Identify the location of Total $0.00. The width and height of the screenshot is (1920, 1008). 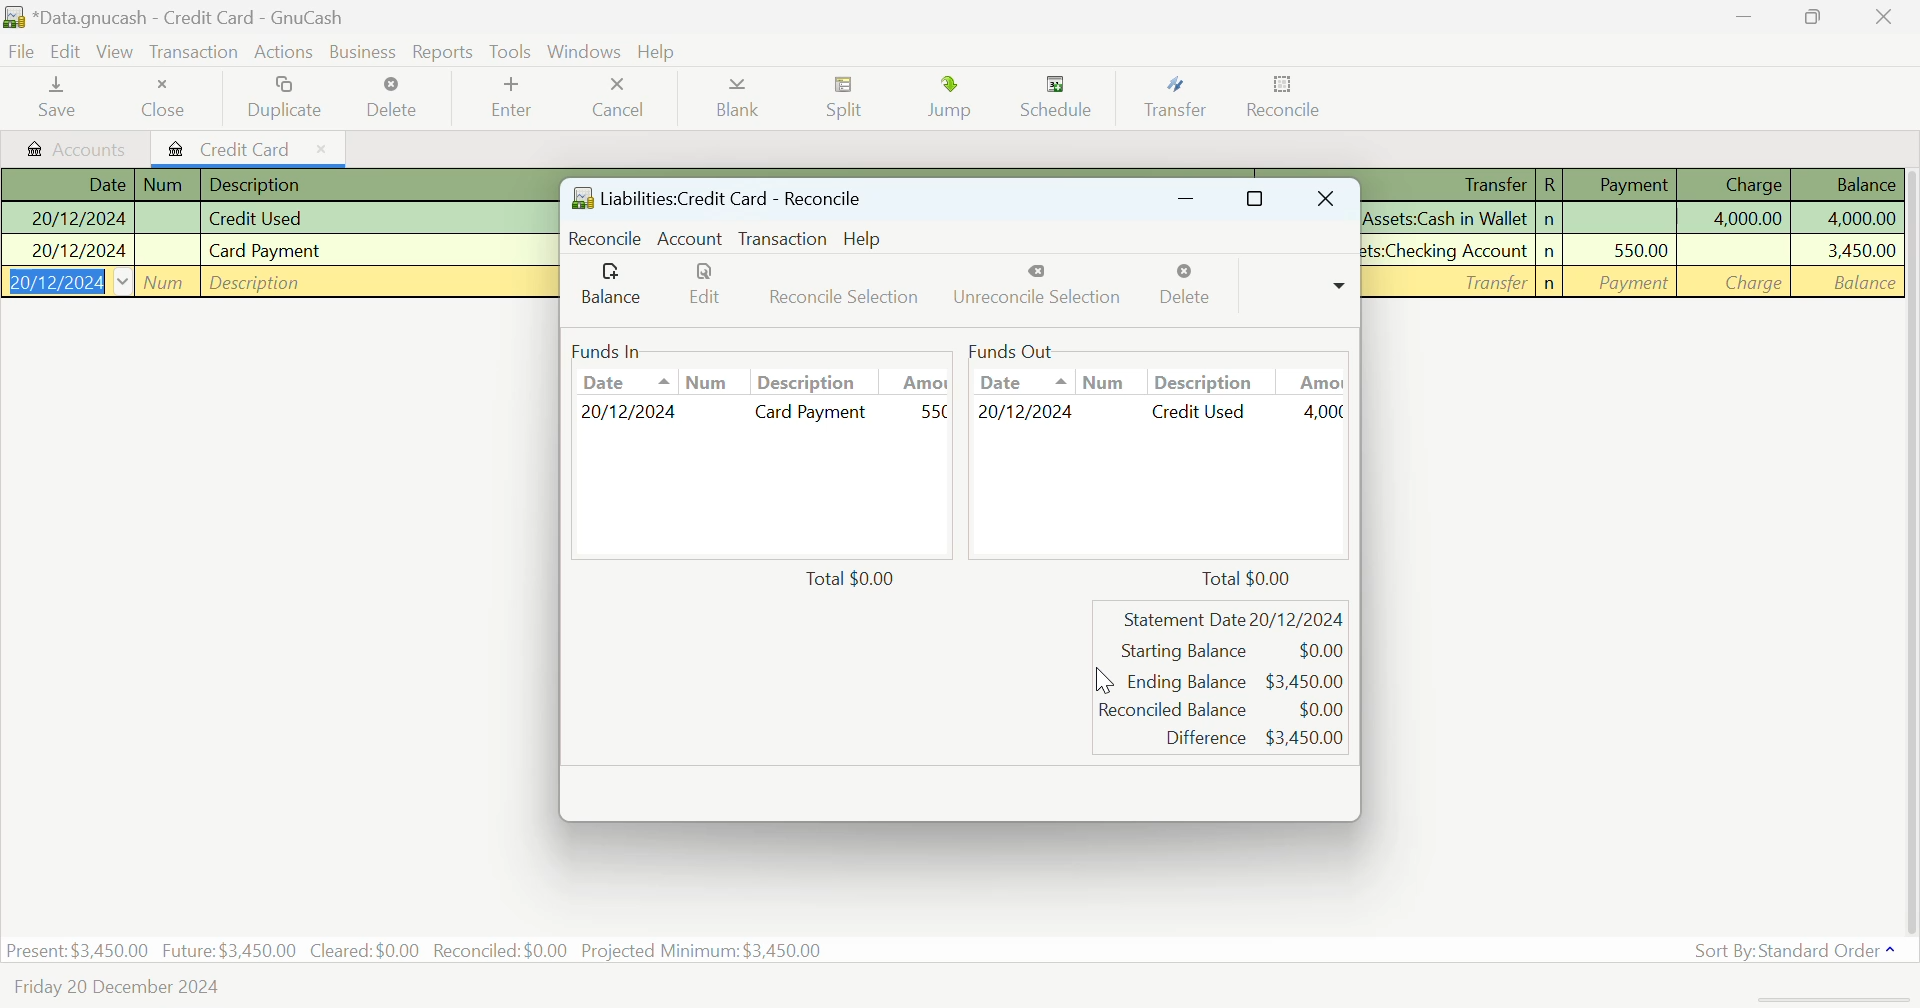
(1246, 576).